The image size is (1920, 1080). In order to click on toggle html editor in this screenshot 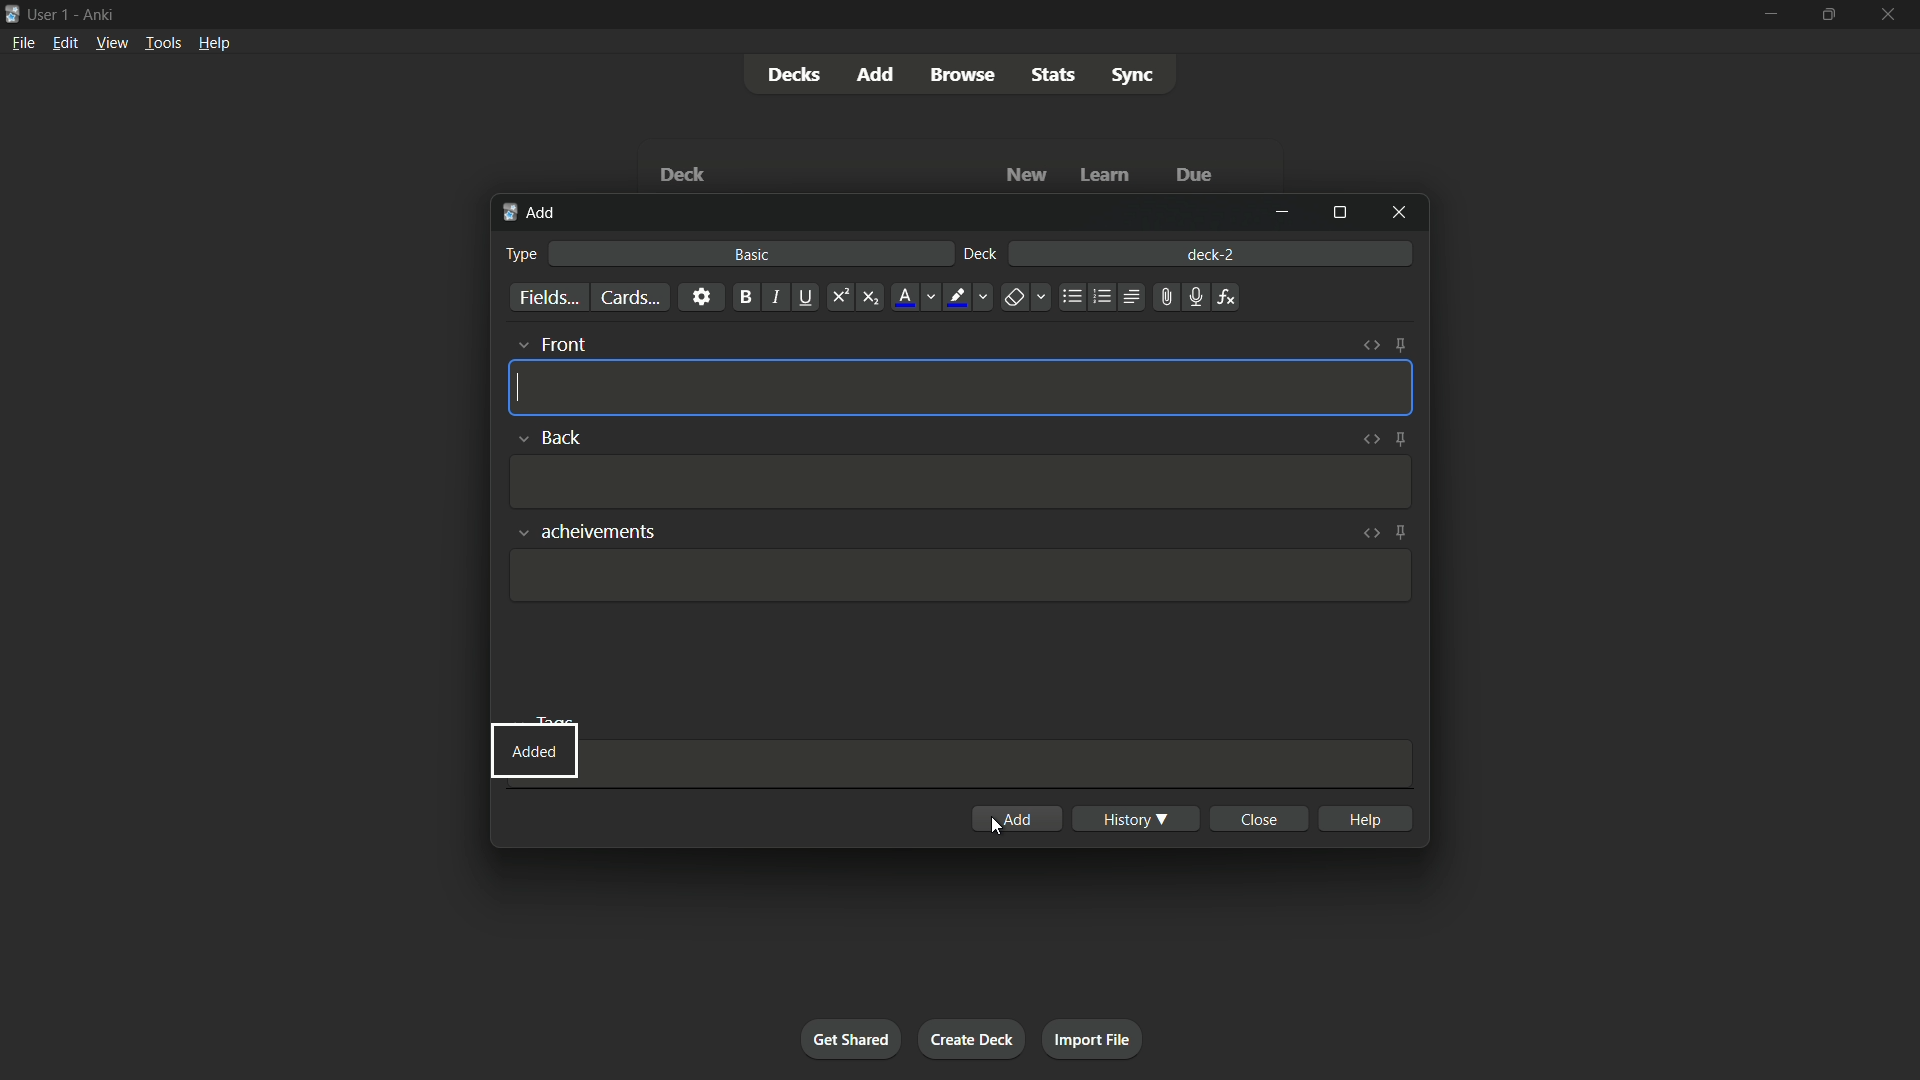, I will do `click(1370, 534)`.